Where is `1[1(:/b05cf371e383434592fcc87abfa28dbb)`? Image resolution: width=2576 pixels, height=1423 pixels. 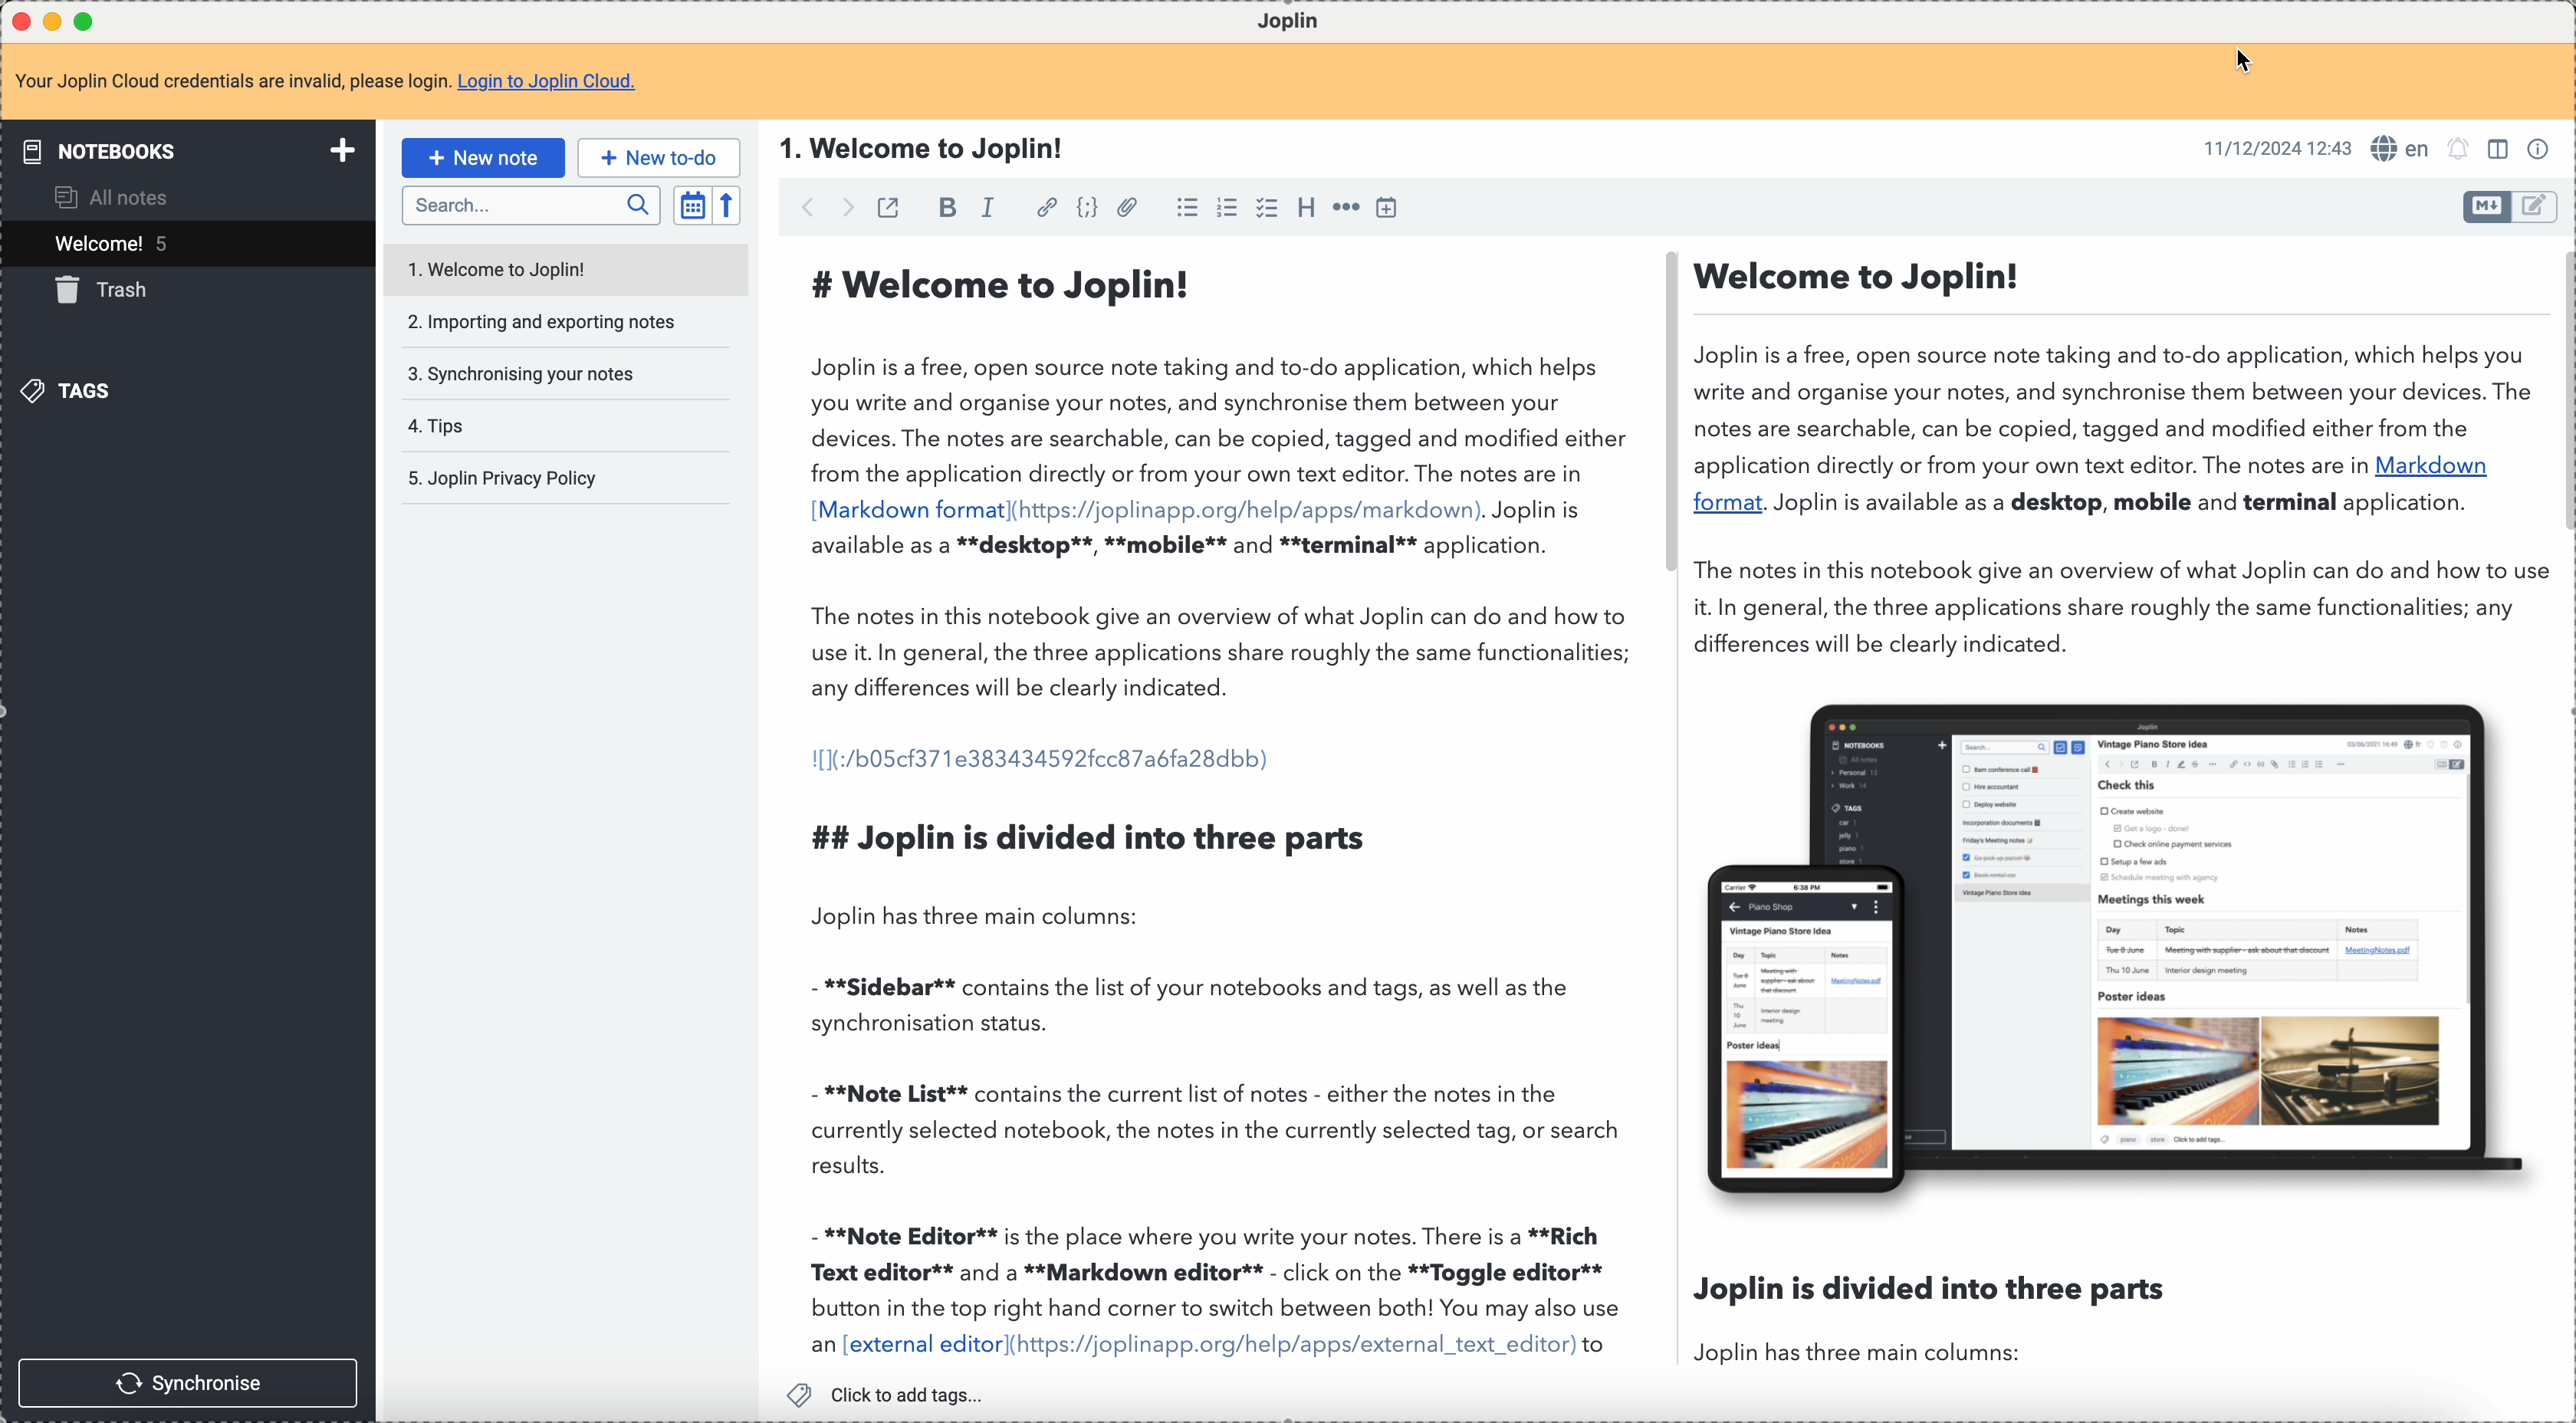 1[1(:/b05cf371e383434592fcc87abfa28dbb) is located at coordinates (1044, 760).